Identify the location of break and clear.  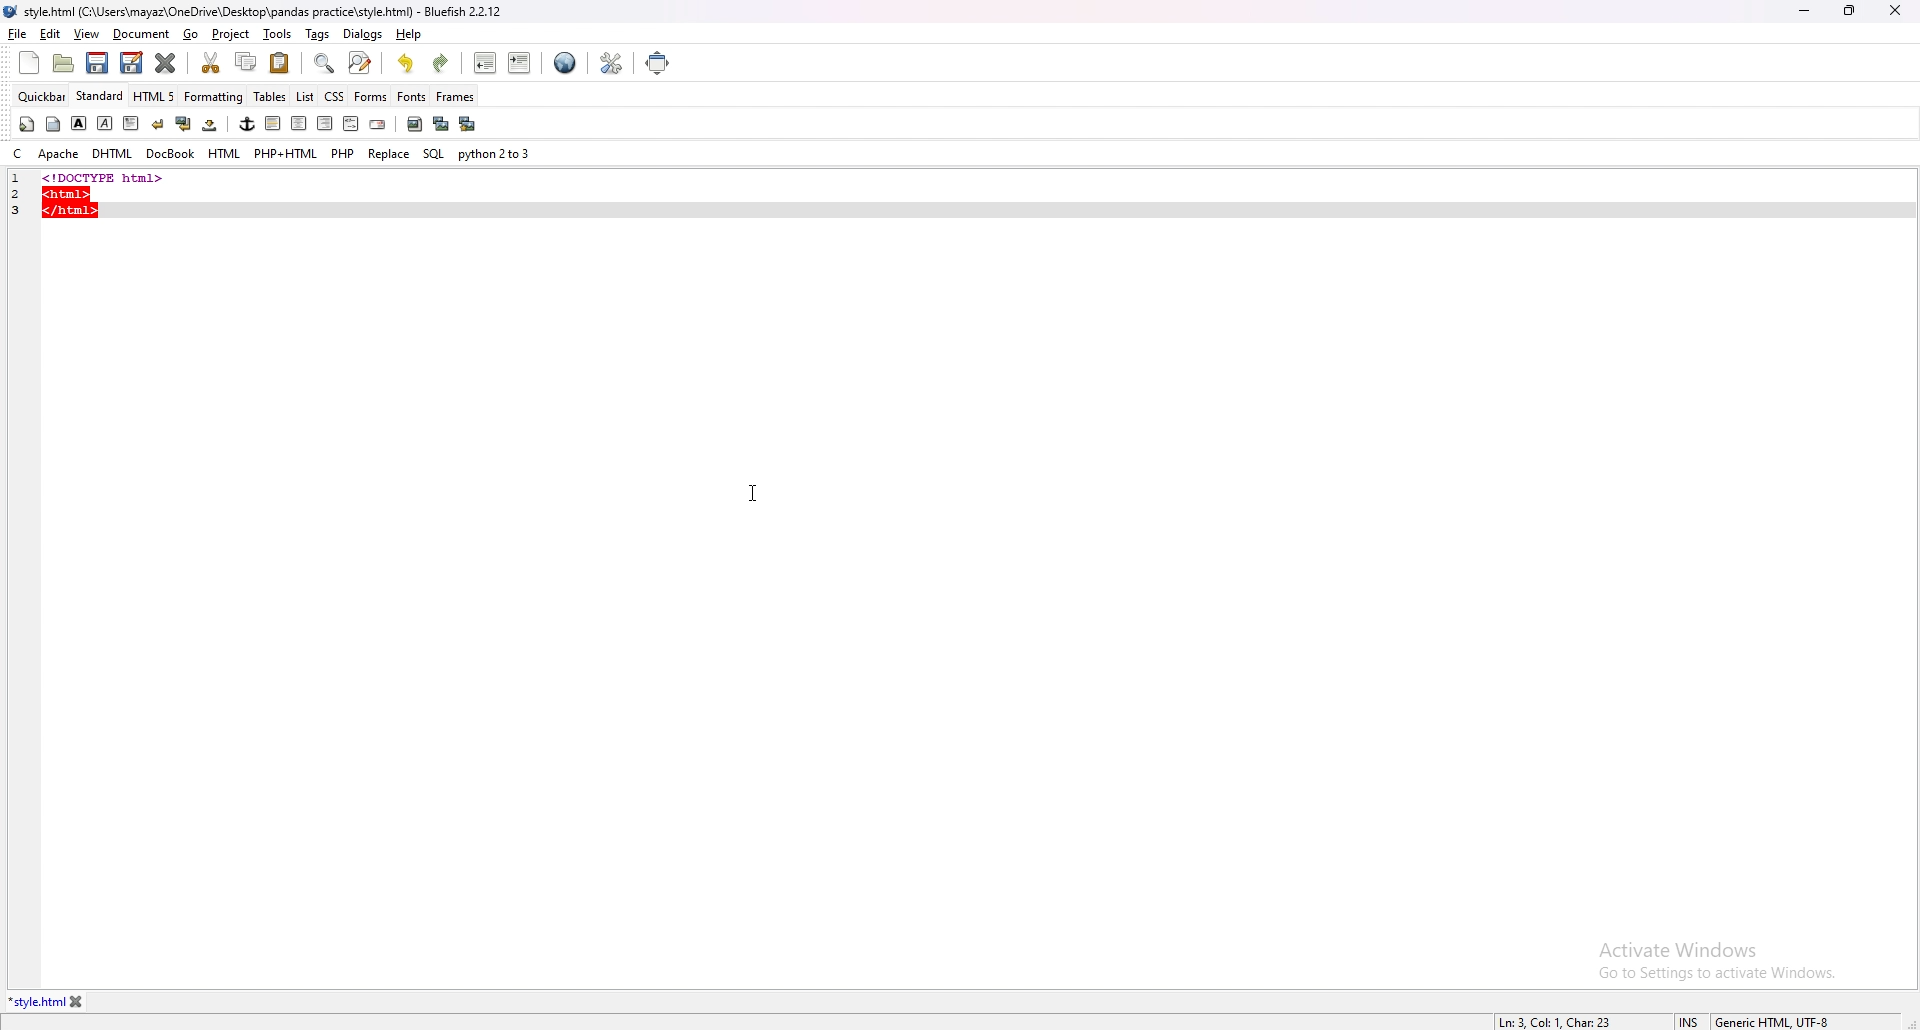
(182, 124).